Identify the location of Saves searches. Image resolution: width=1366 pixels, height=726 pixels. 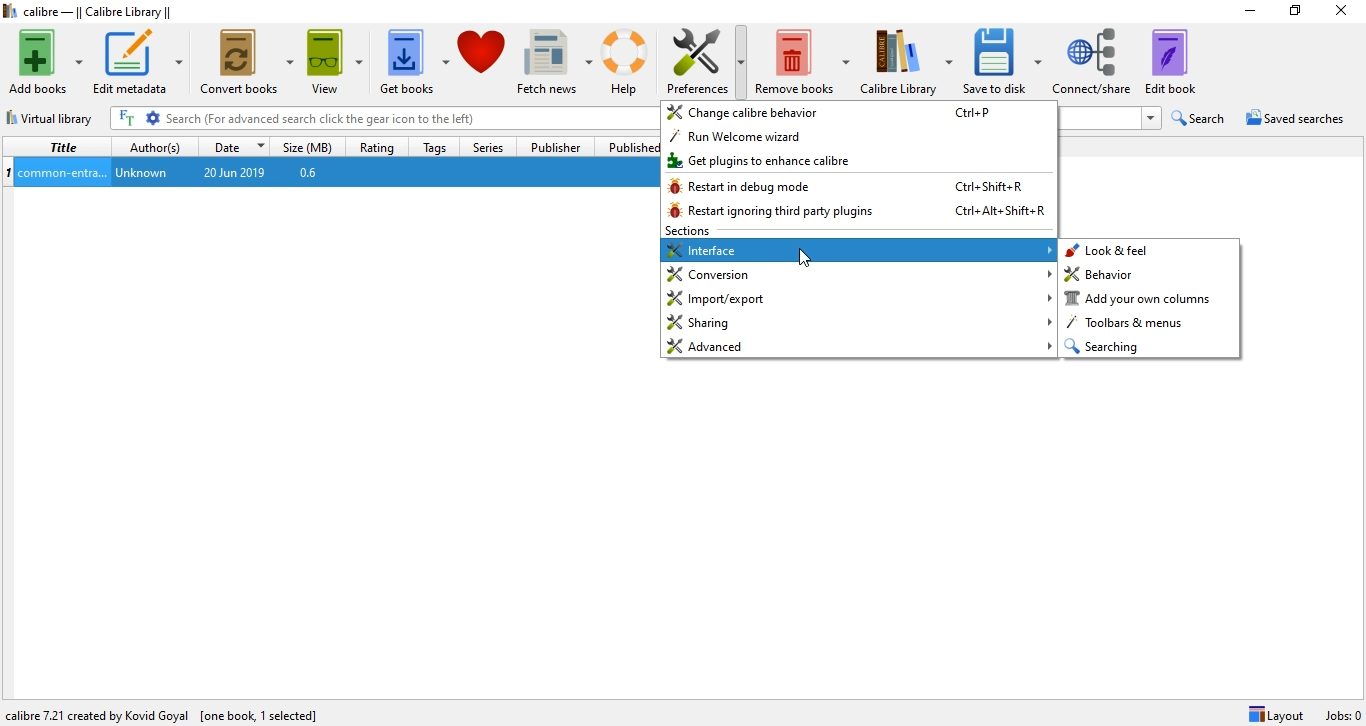
(1298, 120).